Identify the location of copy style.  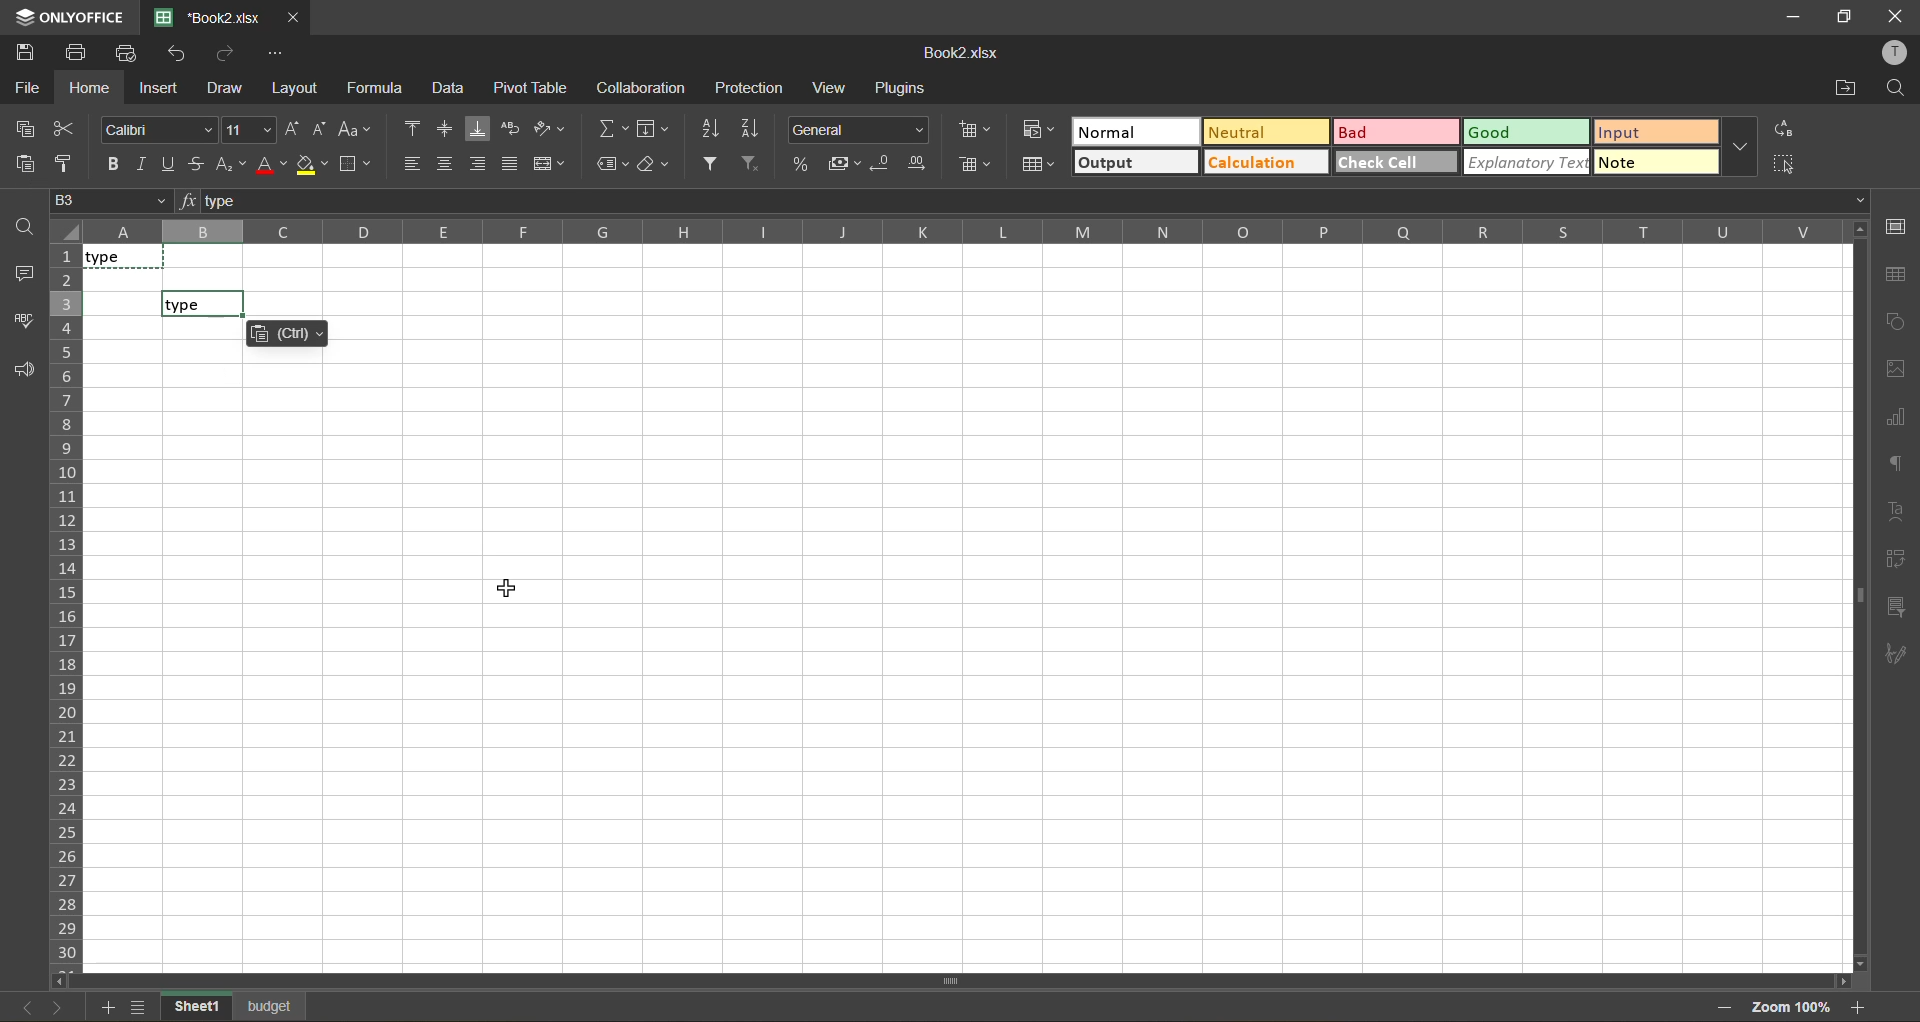
(67, 164).